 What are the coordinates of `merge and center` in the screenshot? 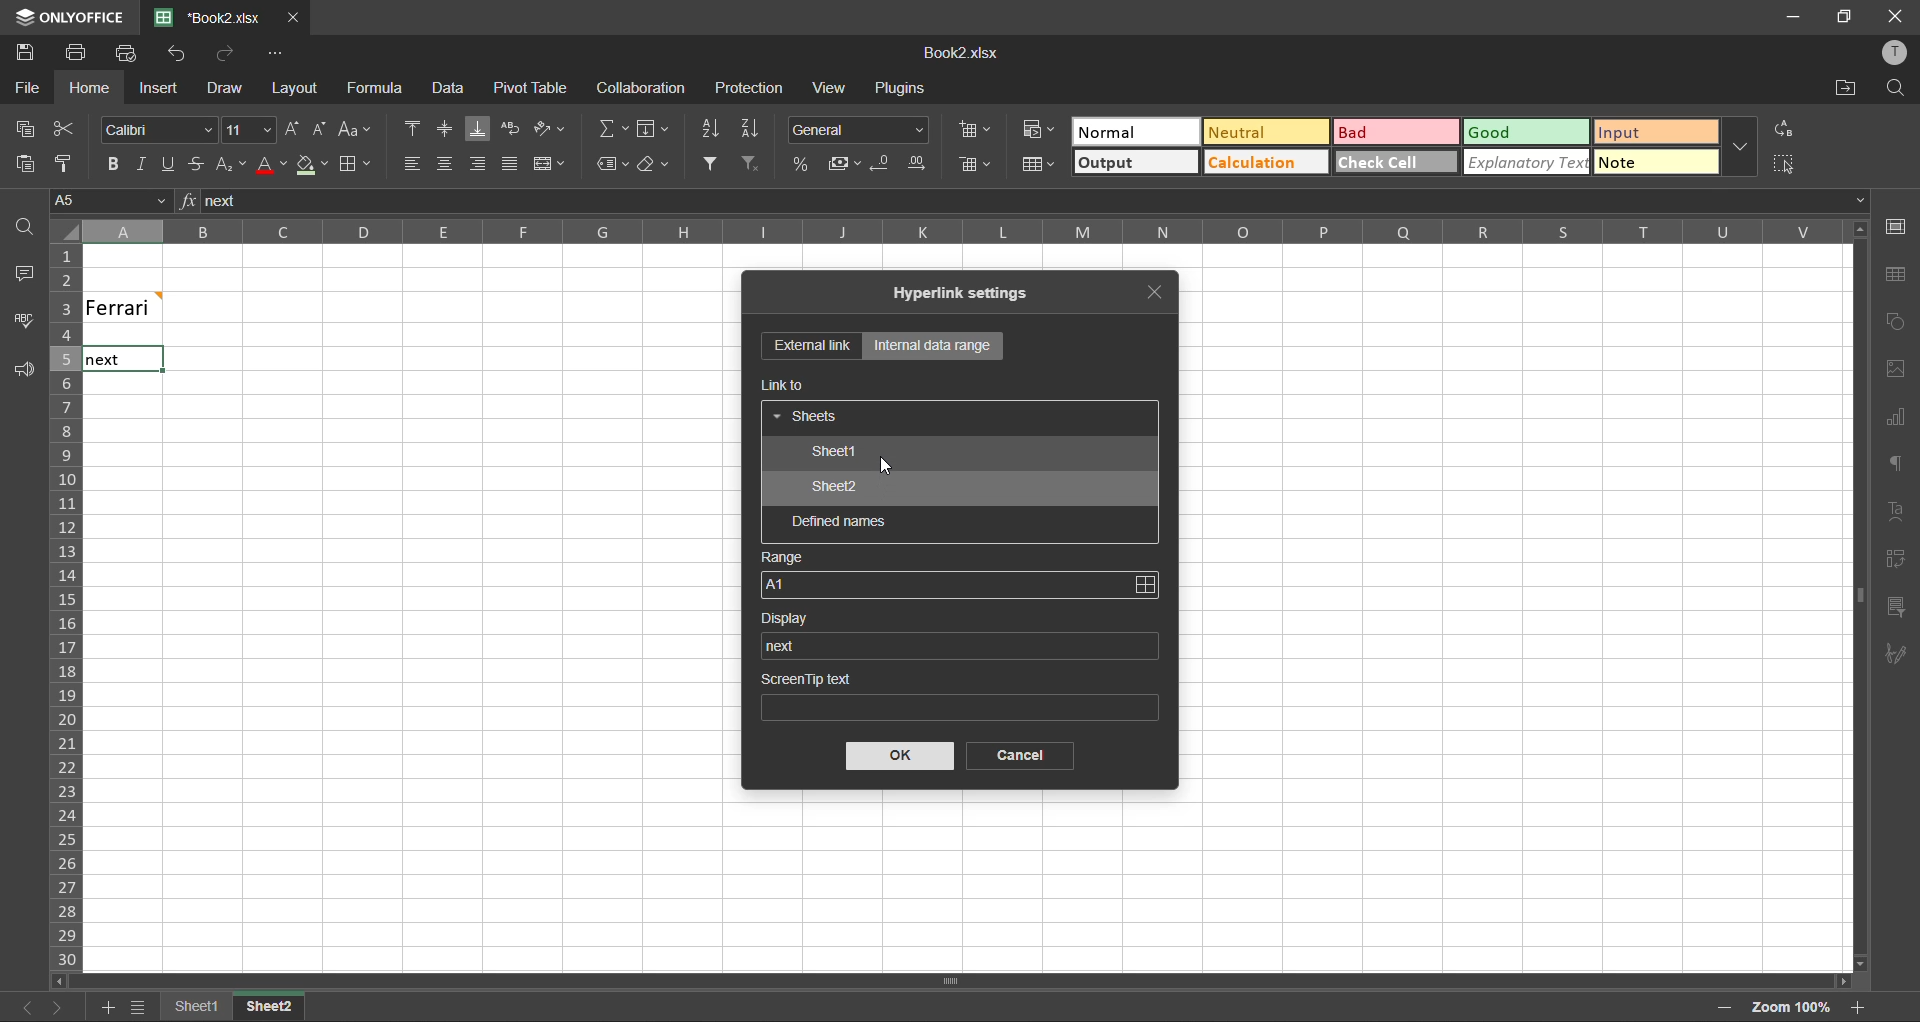 It's located at (549, 164).